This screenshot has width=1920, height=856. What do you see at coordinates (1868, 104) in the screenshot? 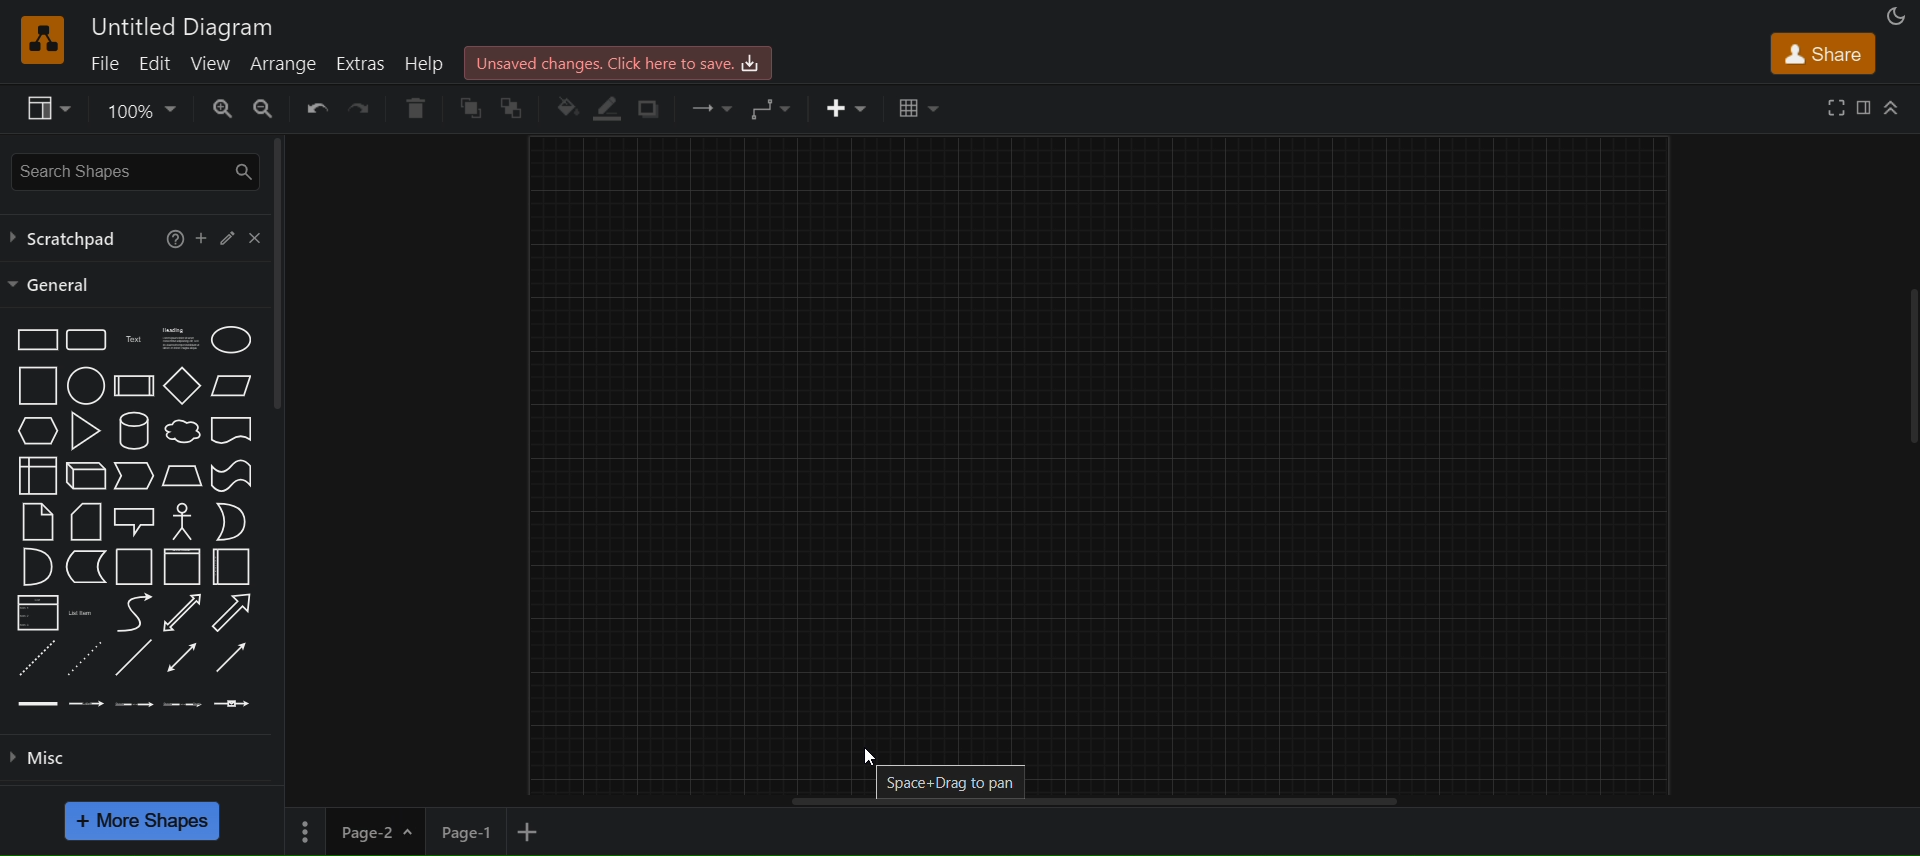
I see `format` at bounding box center [1868, 104].